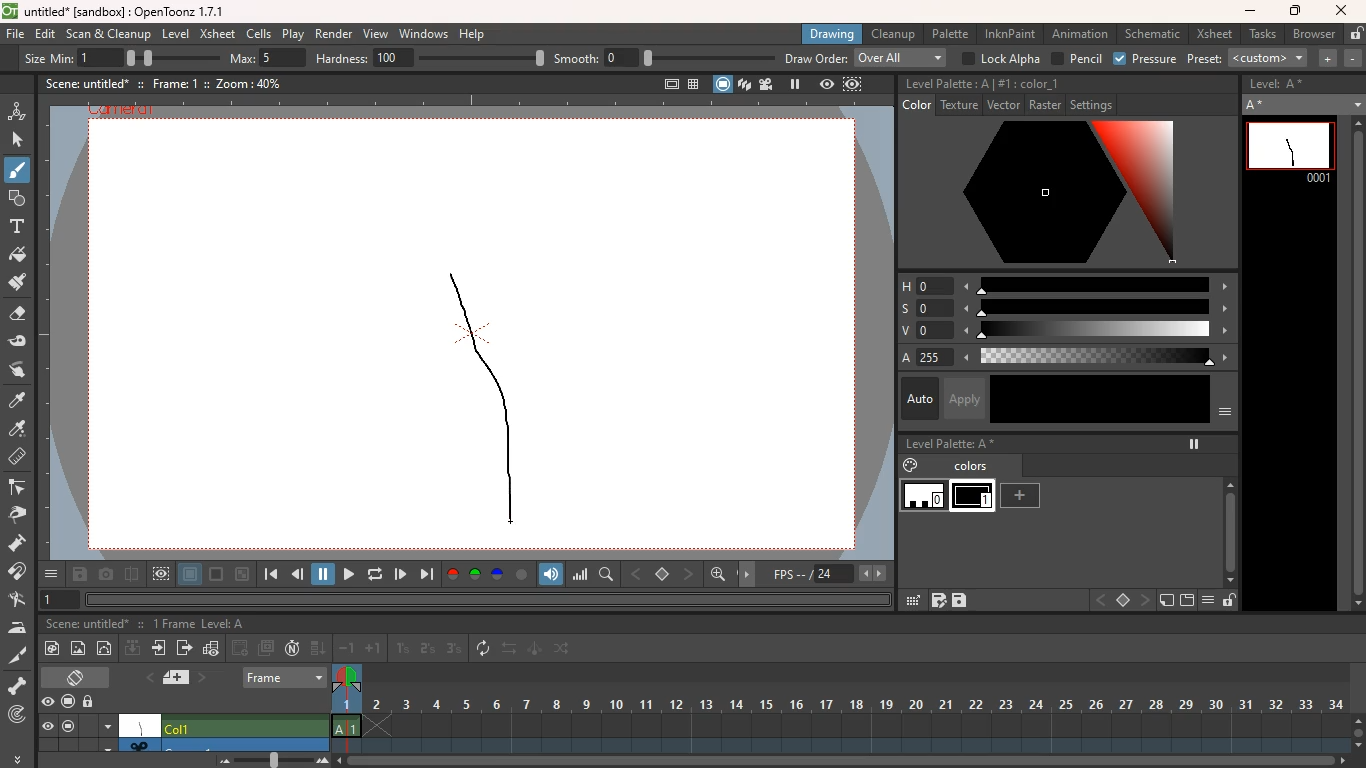 The width and height of the screenshot is (1366, 768). I want to click on move, so click(160, 650).